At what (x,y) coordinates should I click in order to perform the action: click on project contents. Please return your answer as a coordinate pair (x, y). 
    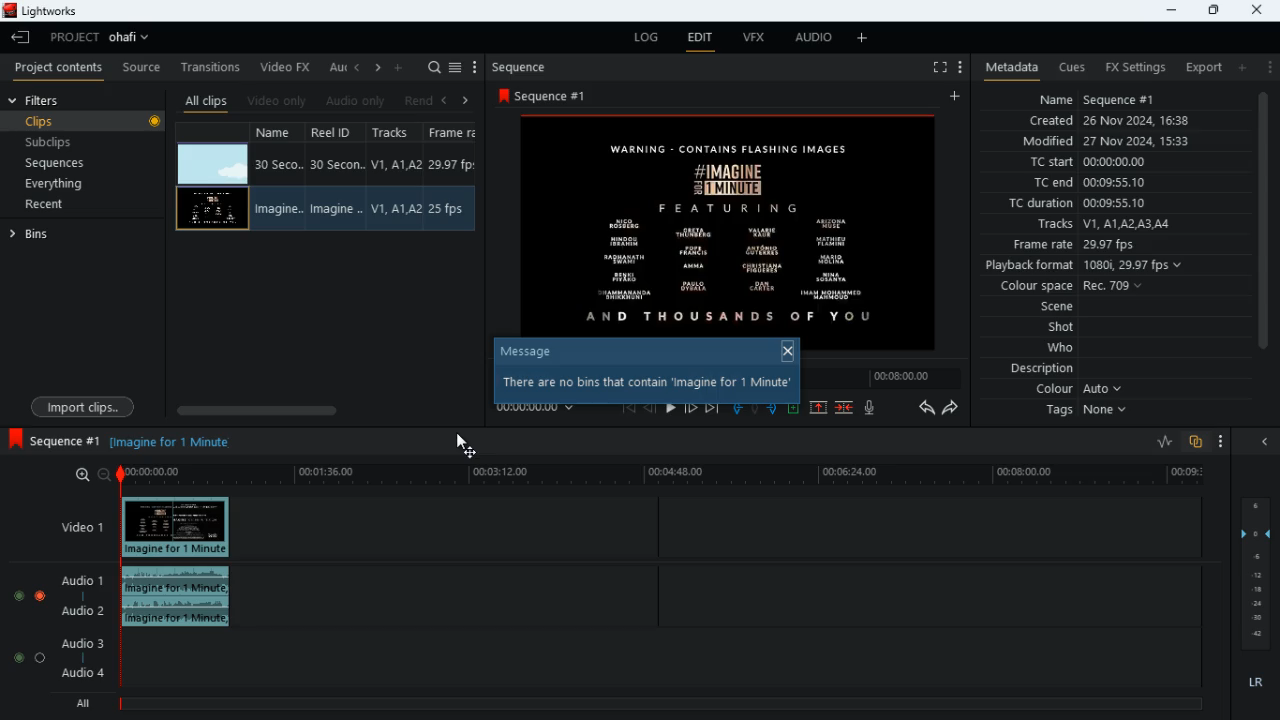
    Looking at the image, I should click on (63, 68).